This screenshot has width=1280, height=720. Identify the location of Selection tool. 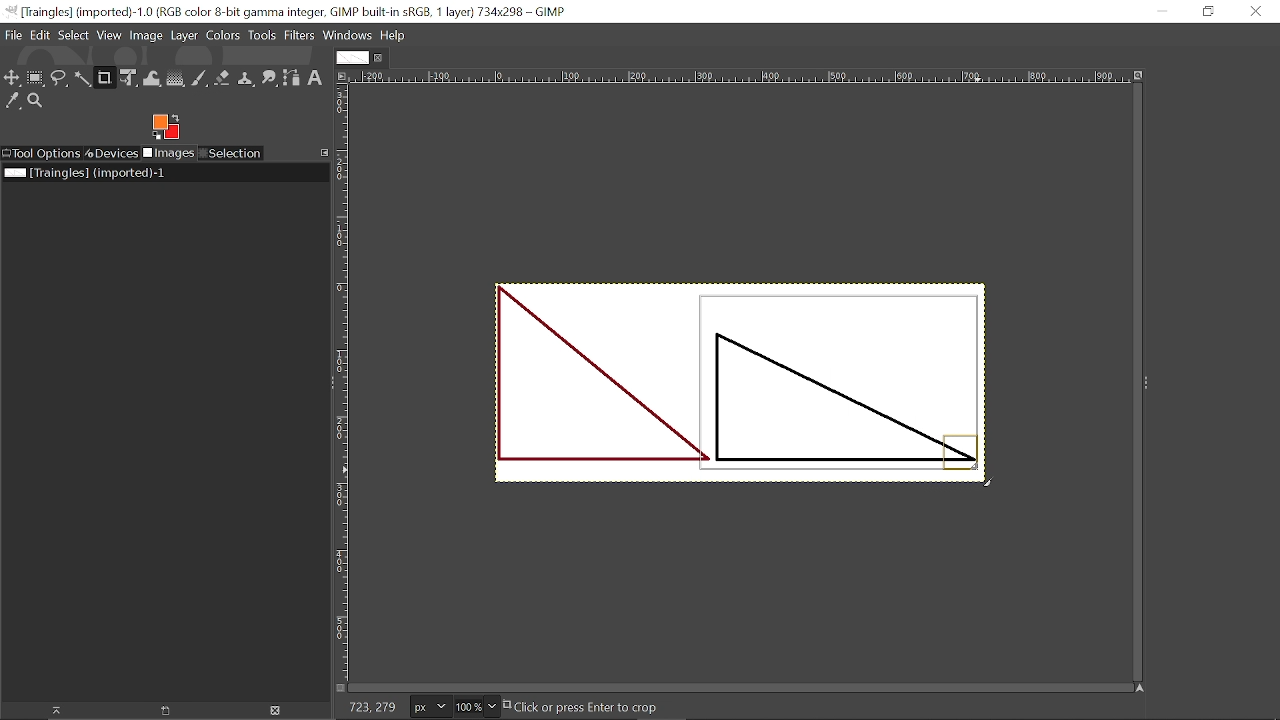
(231, 153).